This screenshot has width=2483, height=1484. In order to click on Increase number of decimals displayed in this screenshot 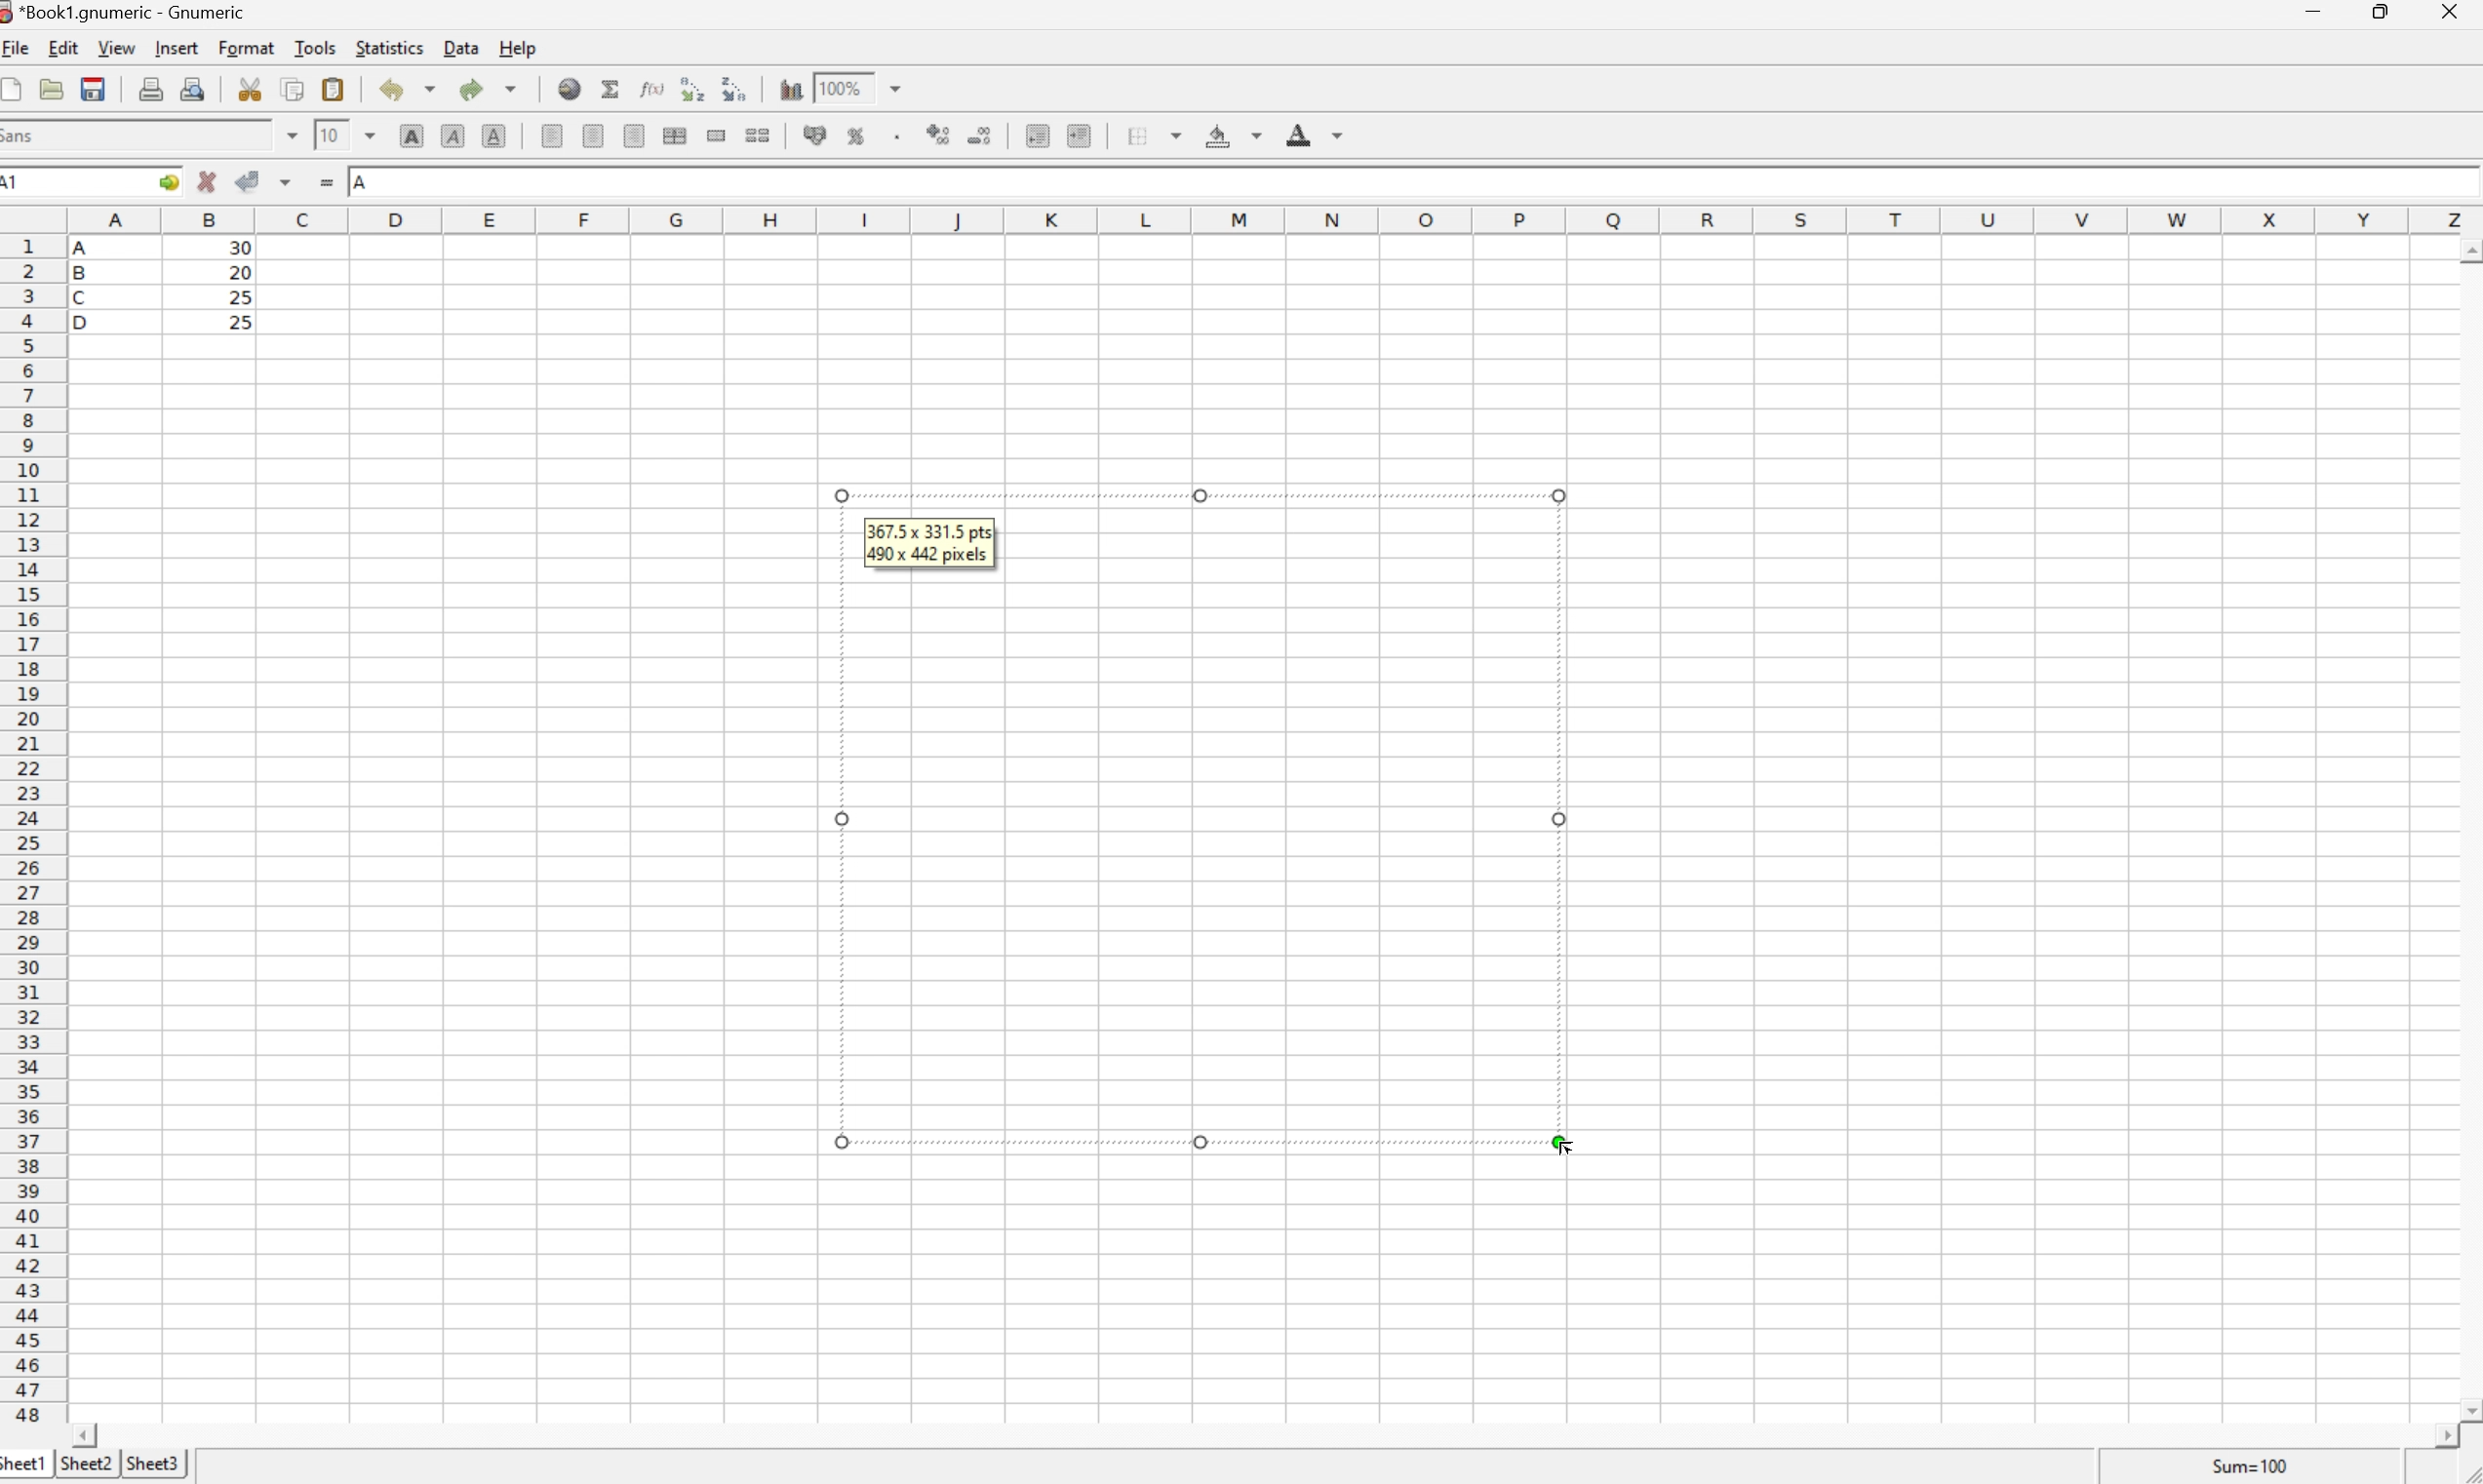, I will do `click(939, 138)`.